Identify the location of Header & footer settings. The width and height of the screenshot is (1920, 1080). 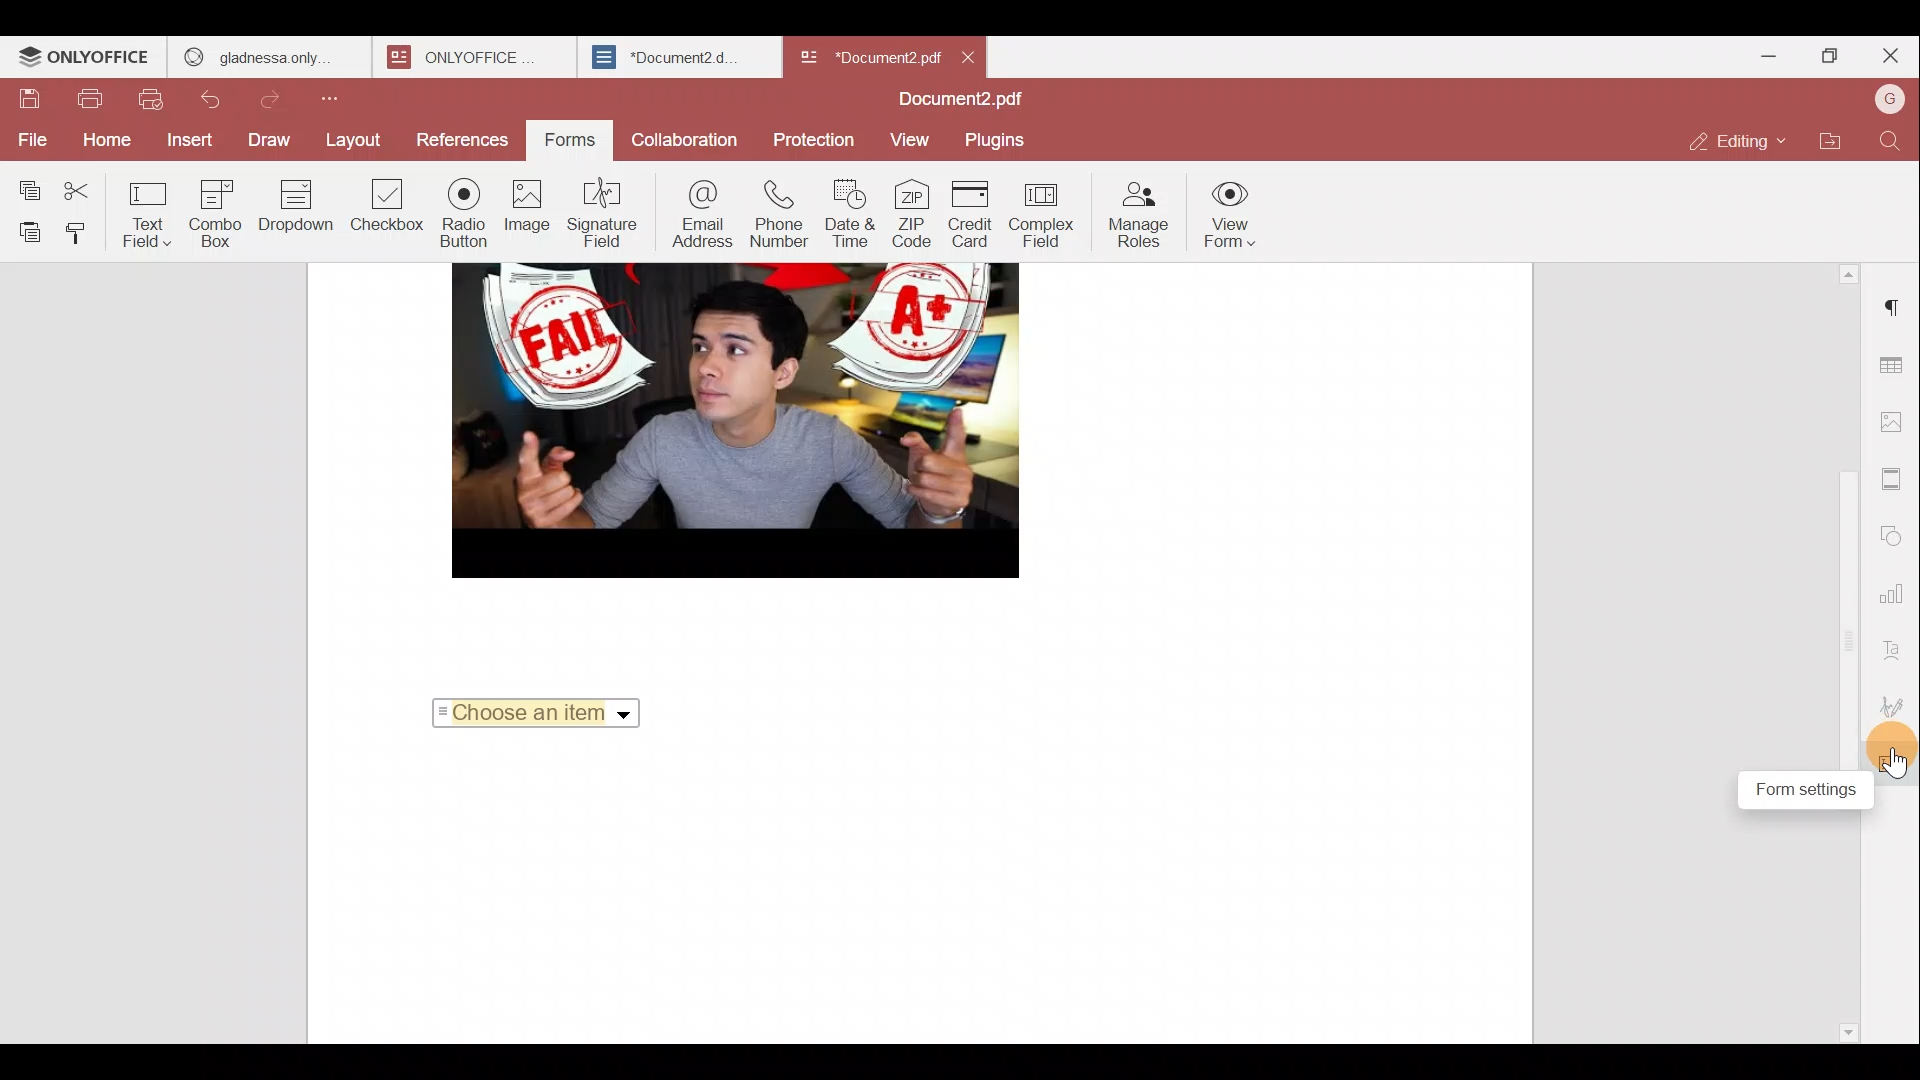
(1894, 480).